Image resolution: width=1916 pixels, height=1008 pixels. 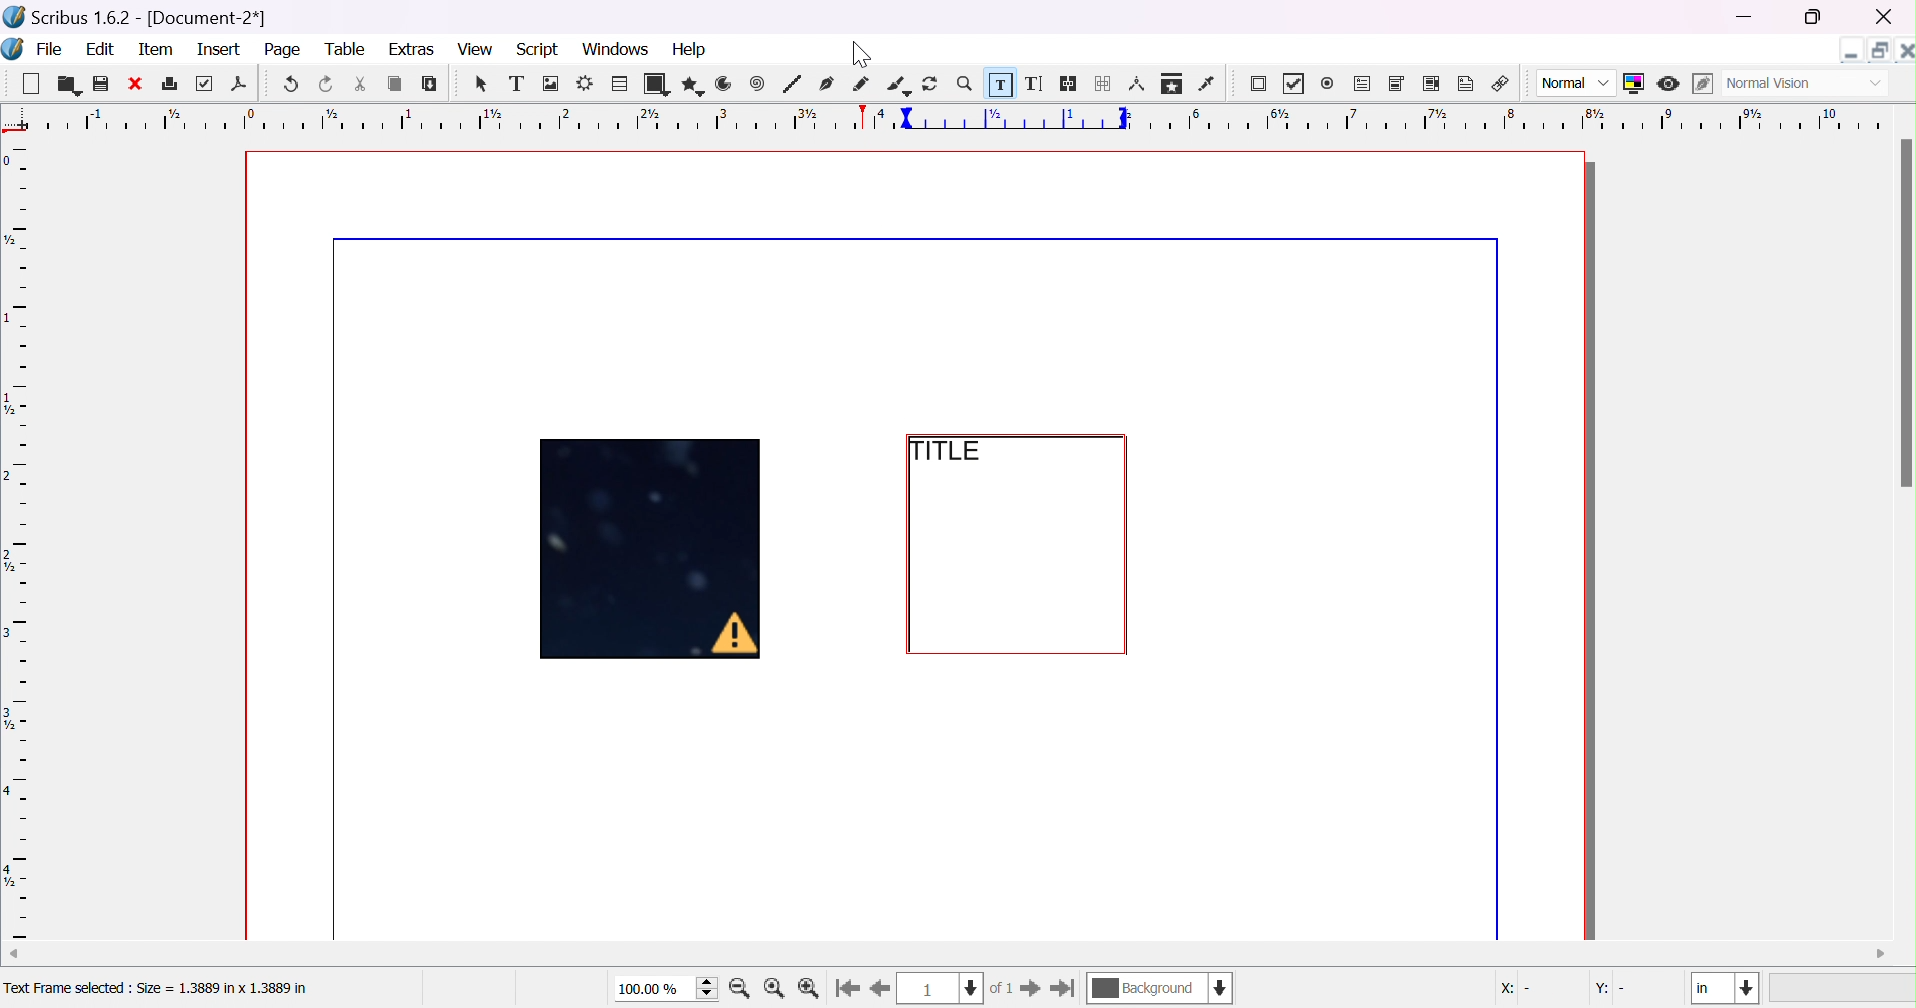 I want to click on unlink text frames, so click(x=1104, y=83).